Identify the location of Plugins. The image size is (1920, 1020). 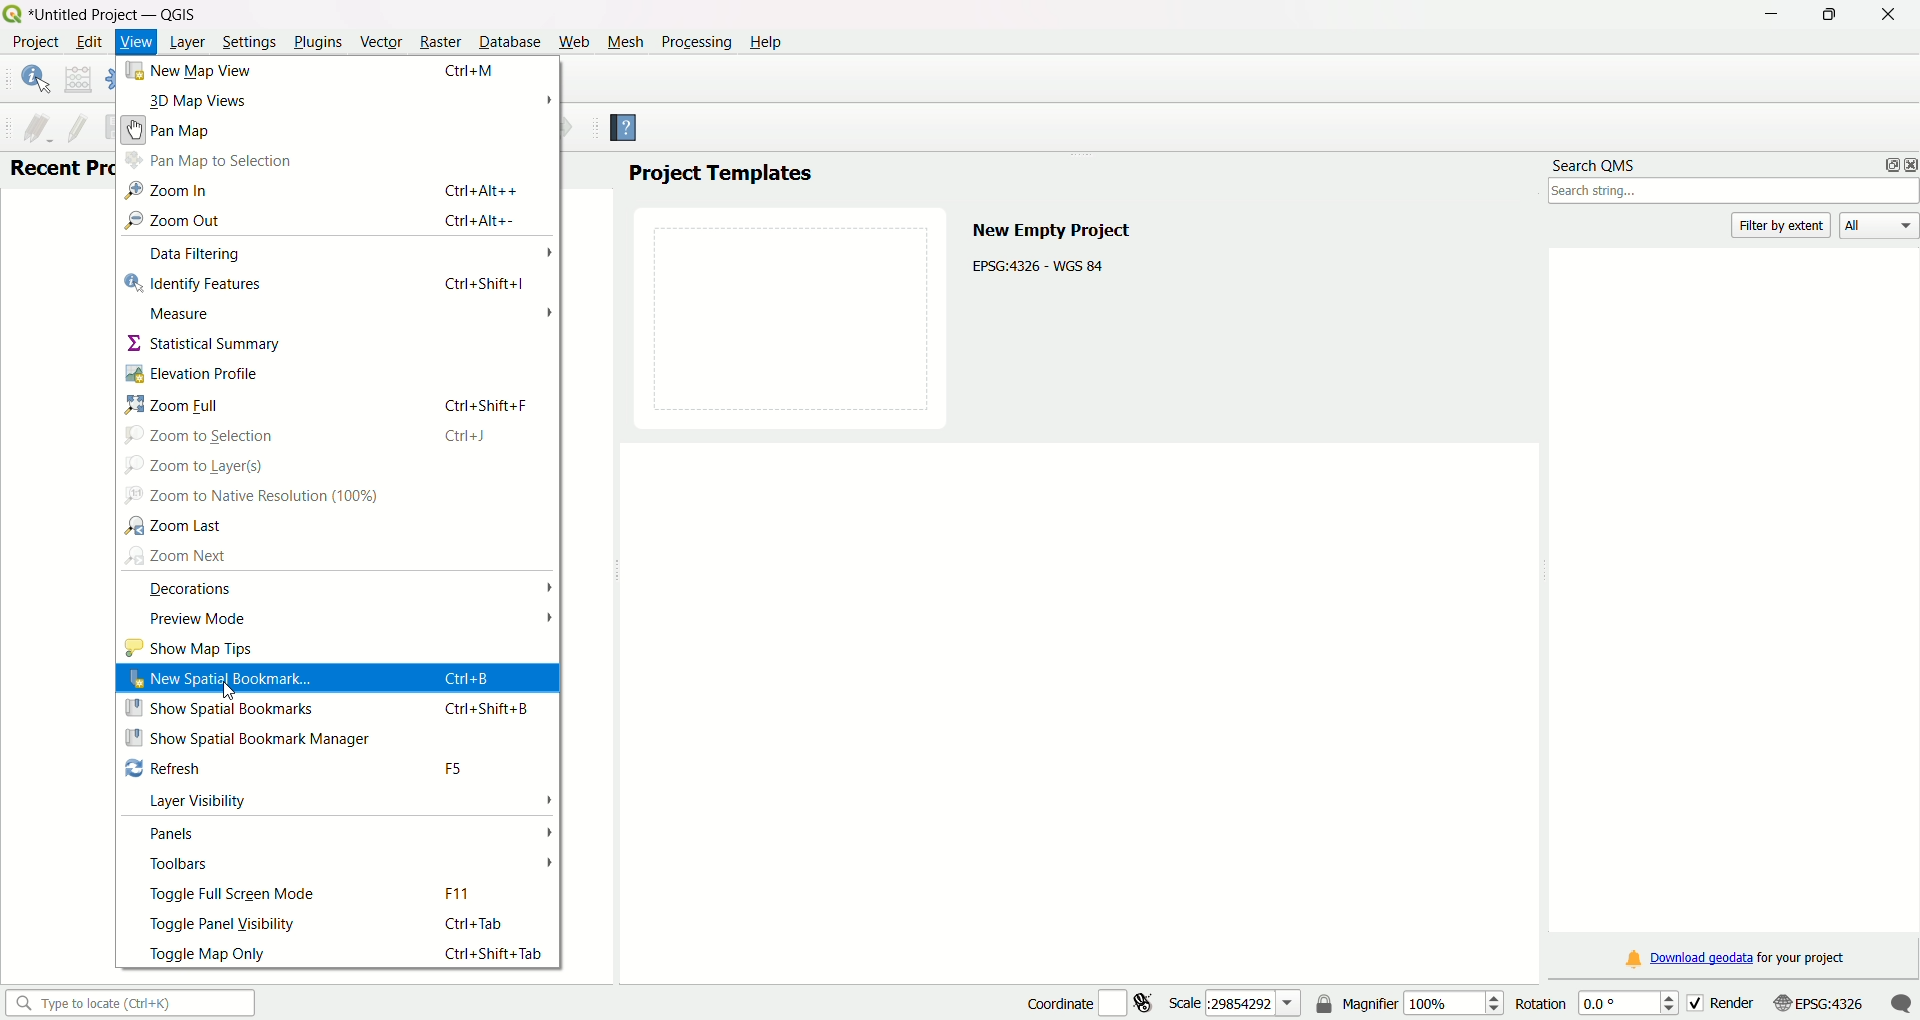
(318, 41).